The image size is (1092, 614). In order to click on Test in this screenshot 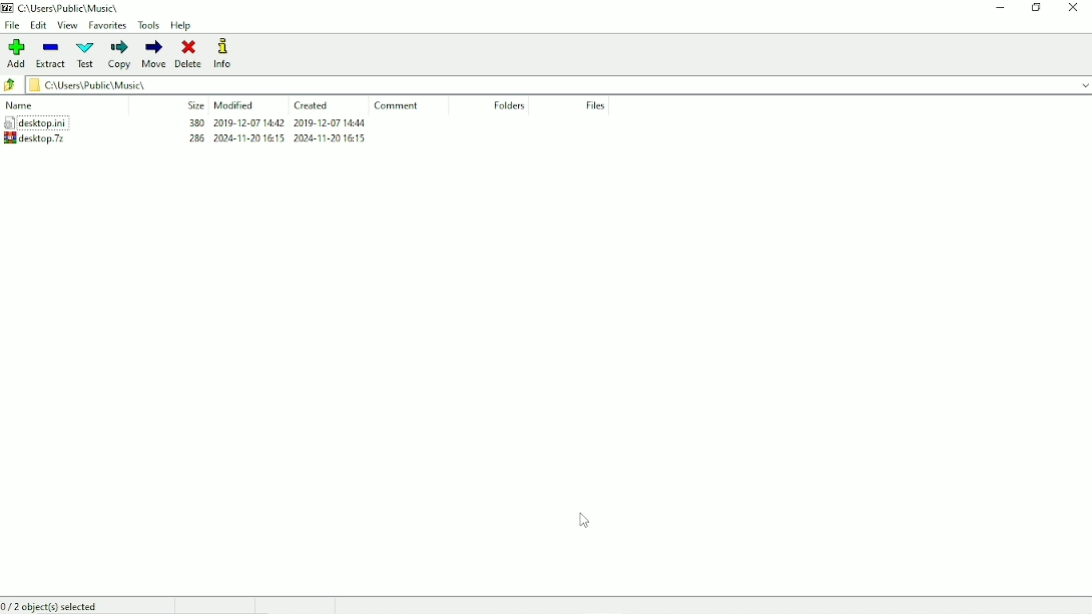, I will do `click(86, 55)`.